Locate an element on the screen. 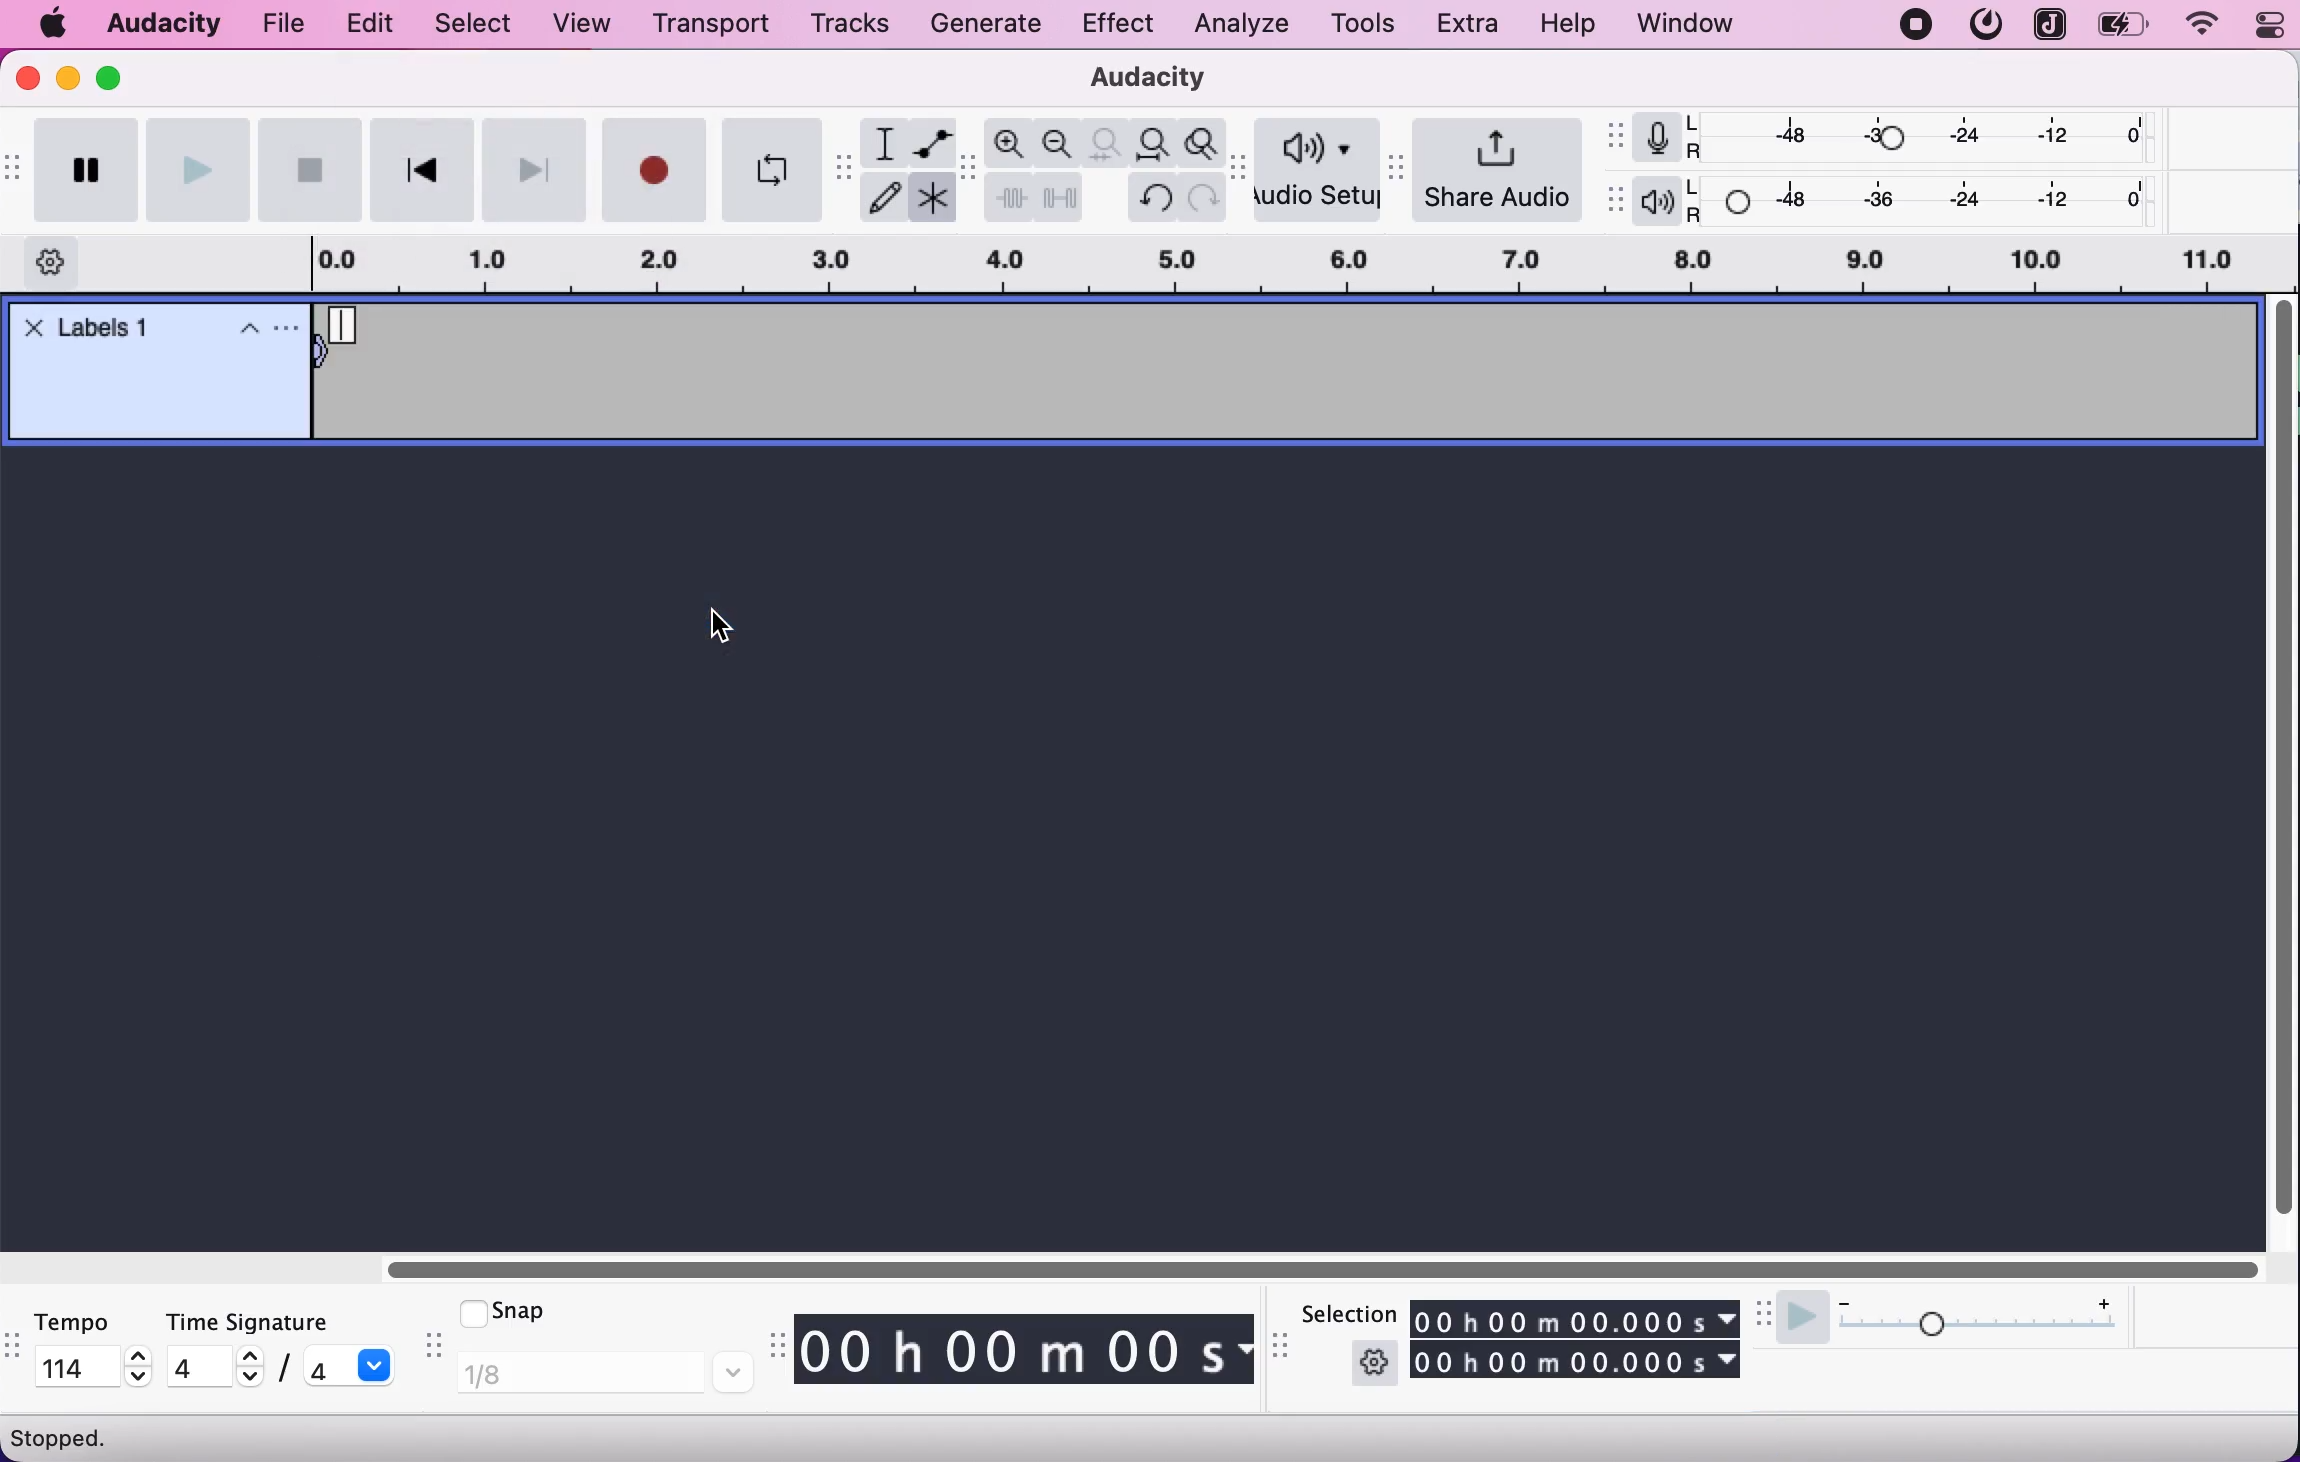 This screenshot has height=1462, width=2300. fit project to width is located at coordinates (1156, 143).